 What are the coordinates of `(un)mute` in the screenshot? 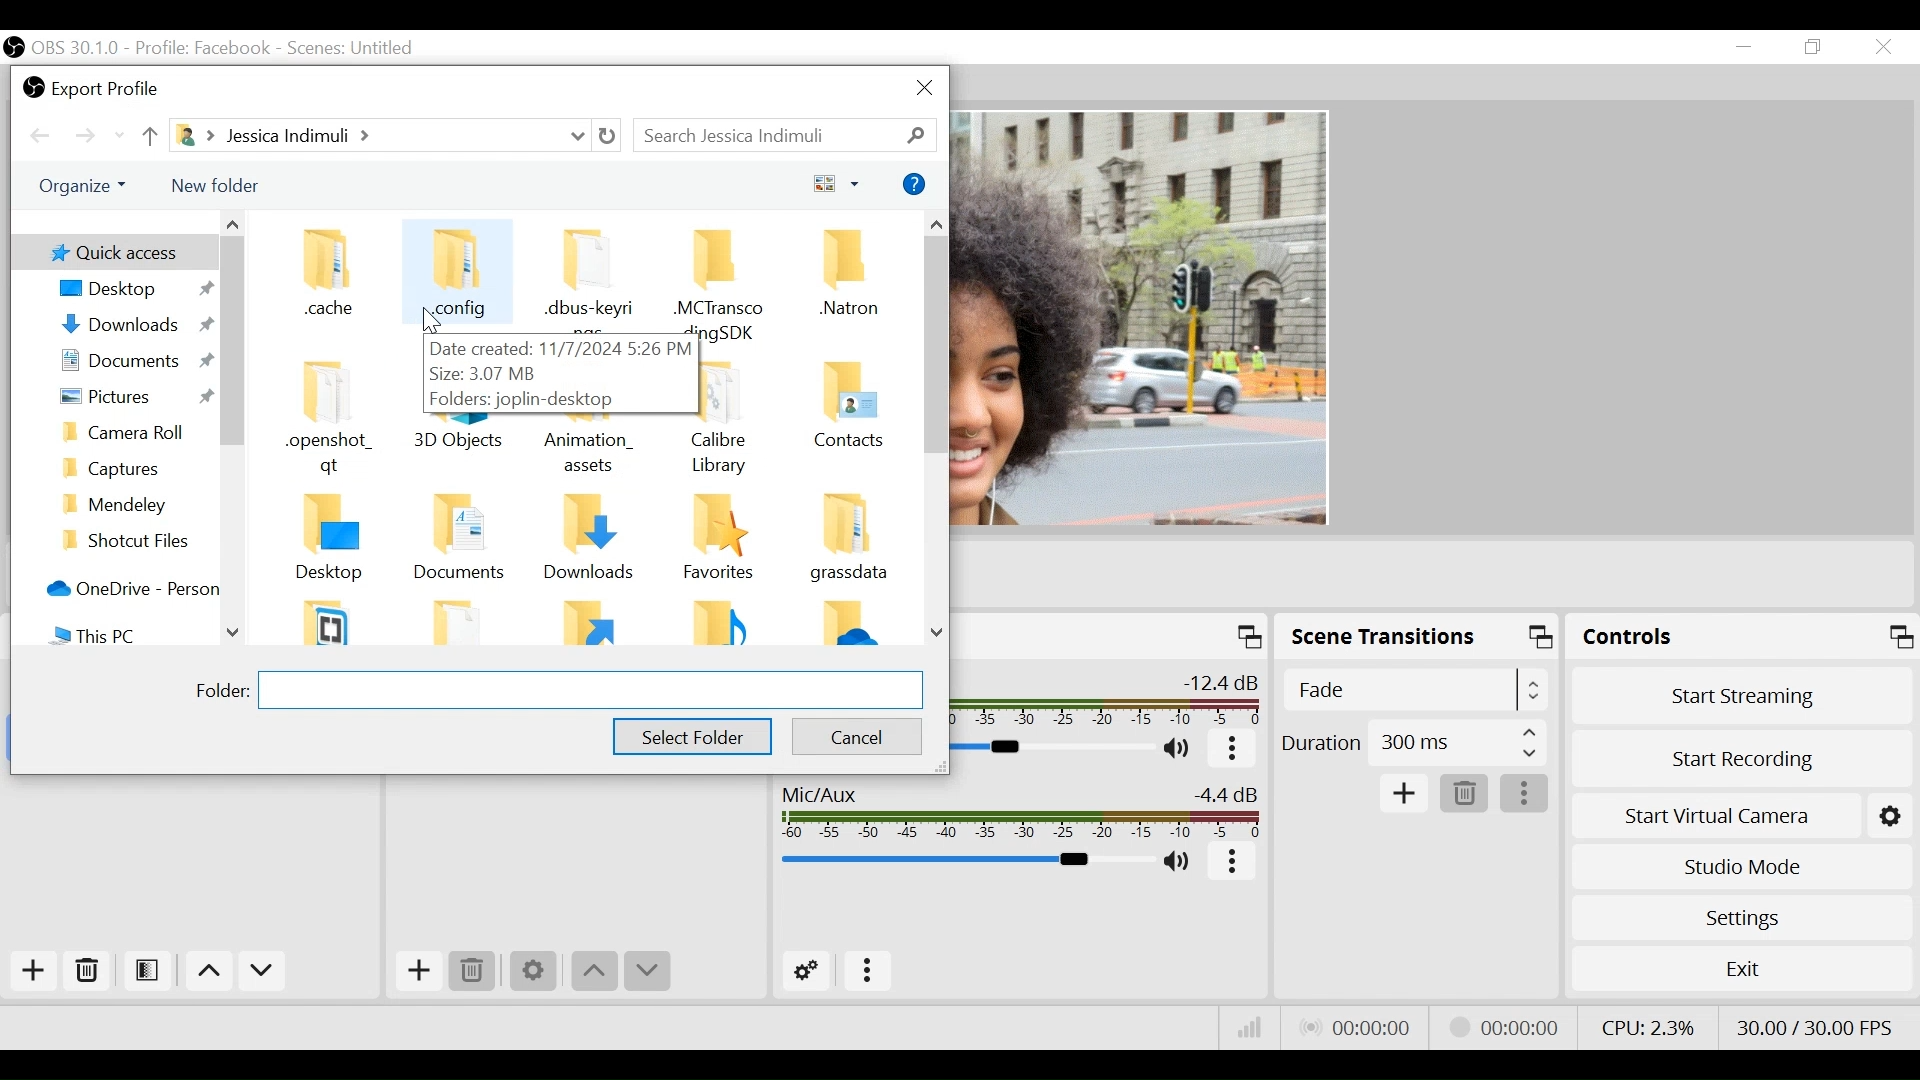 It's located at (1180, 862).